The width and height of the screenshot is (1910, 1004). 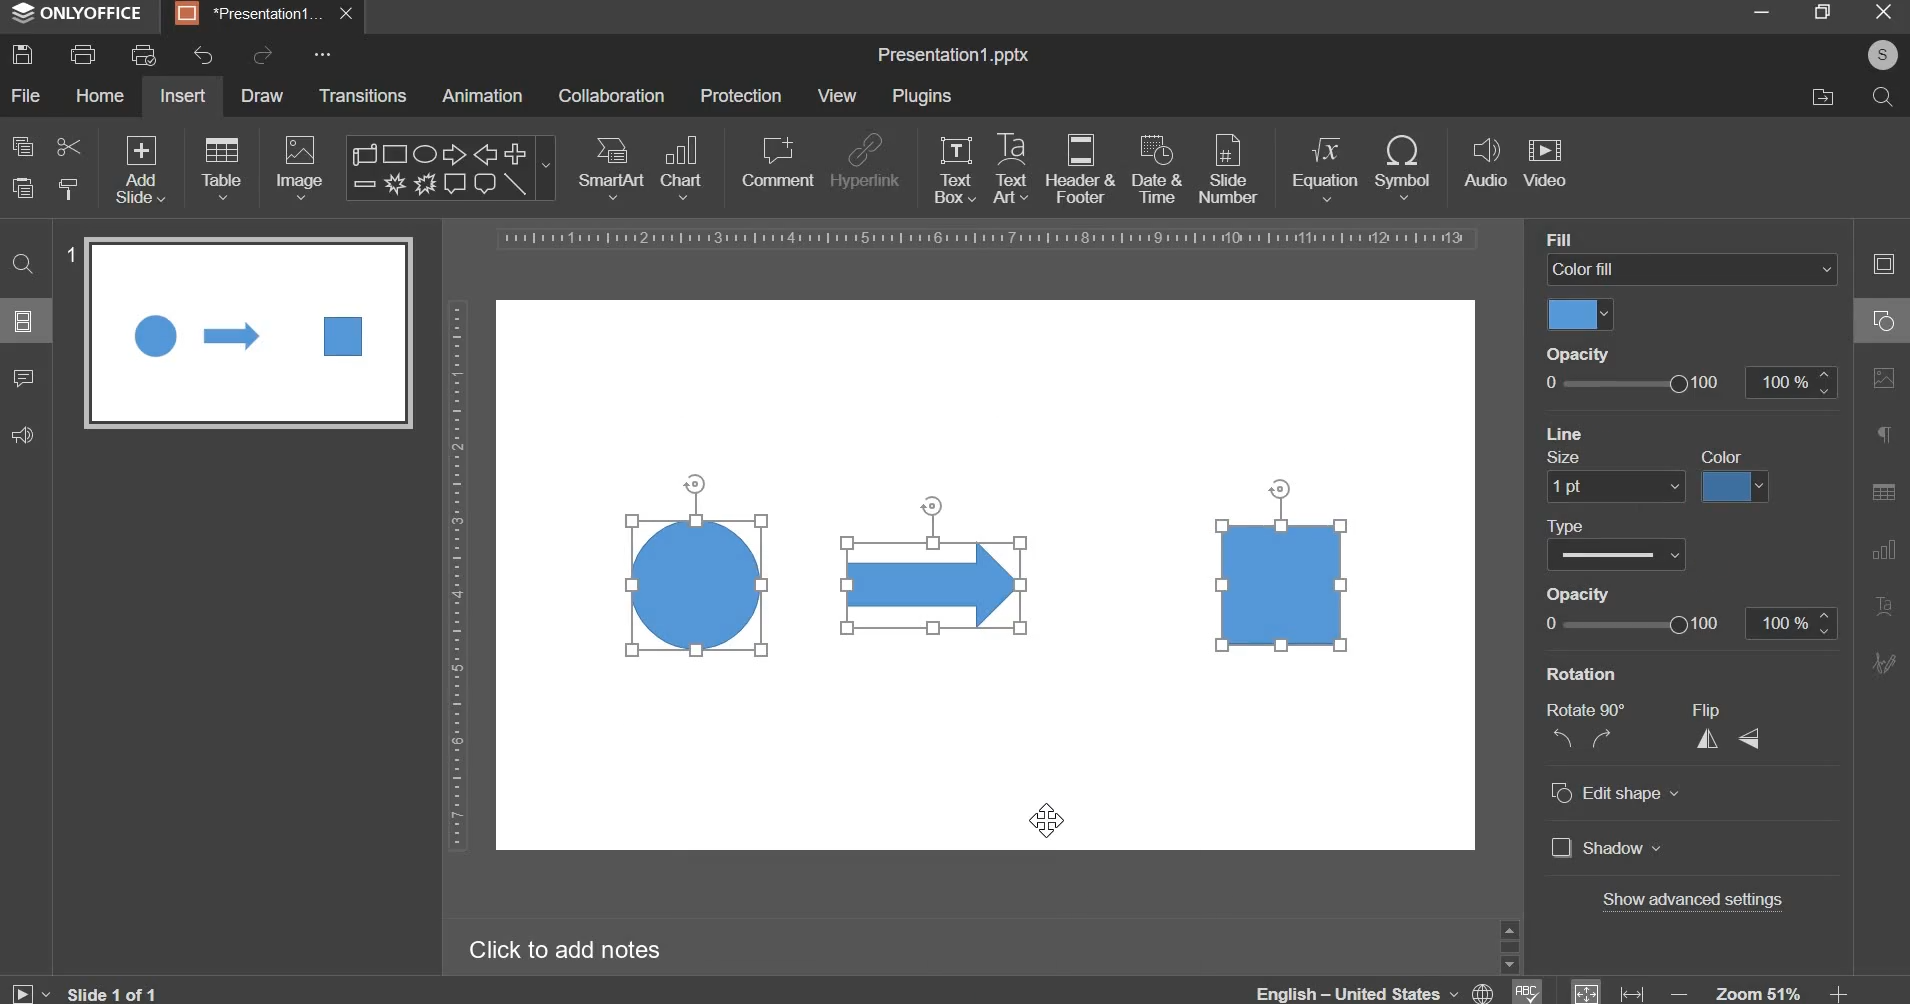 What do you see at coordinates (1614, 485) in the screenshot?
I see `line size` at bounding box center [1614, 485].